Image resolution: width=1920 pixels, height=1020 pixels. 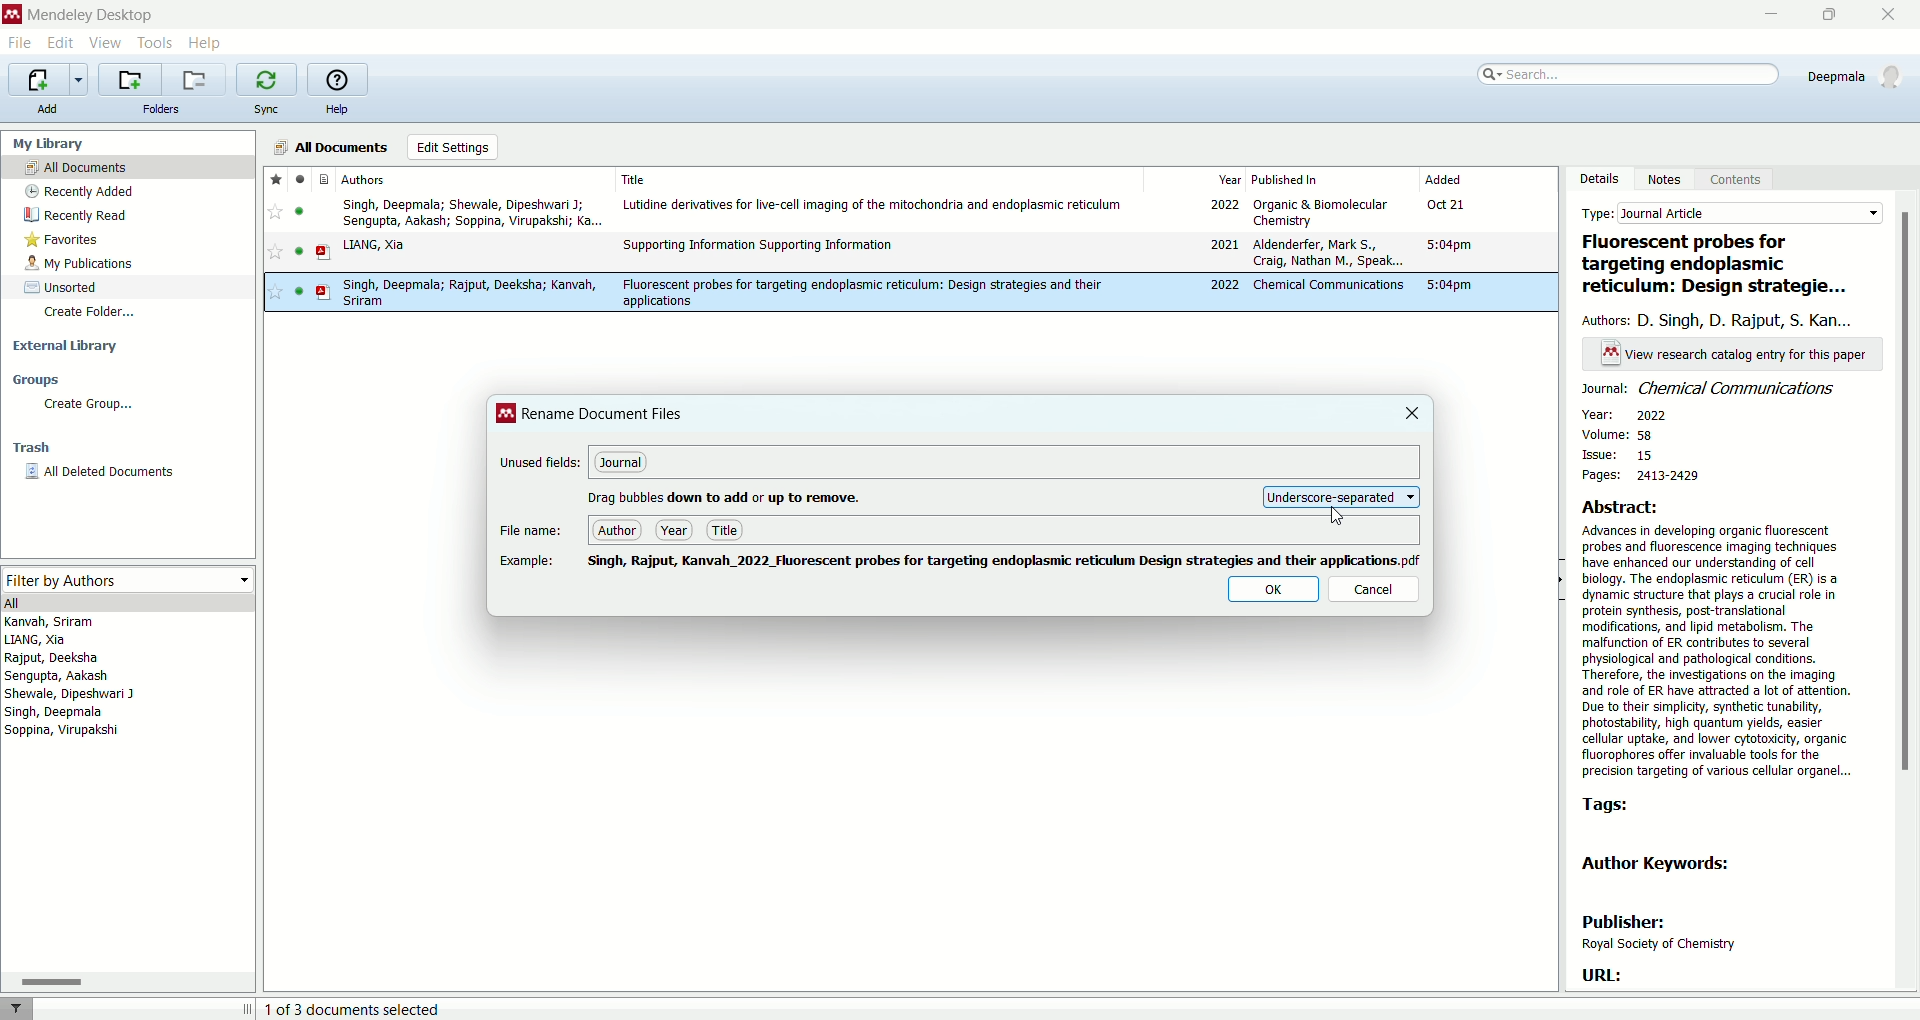 What do you see at coordinates (269, 107) in the screenshot?
I see `sync` at bounding box center [269, 107].